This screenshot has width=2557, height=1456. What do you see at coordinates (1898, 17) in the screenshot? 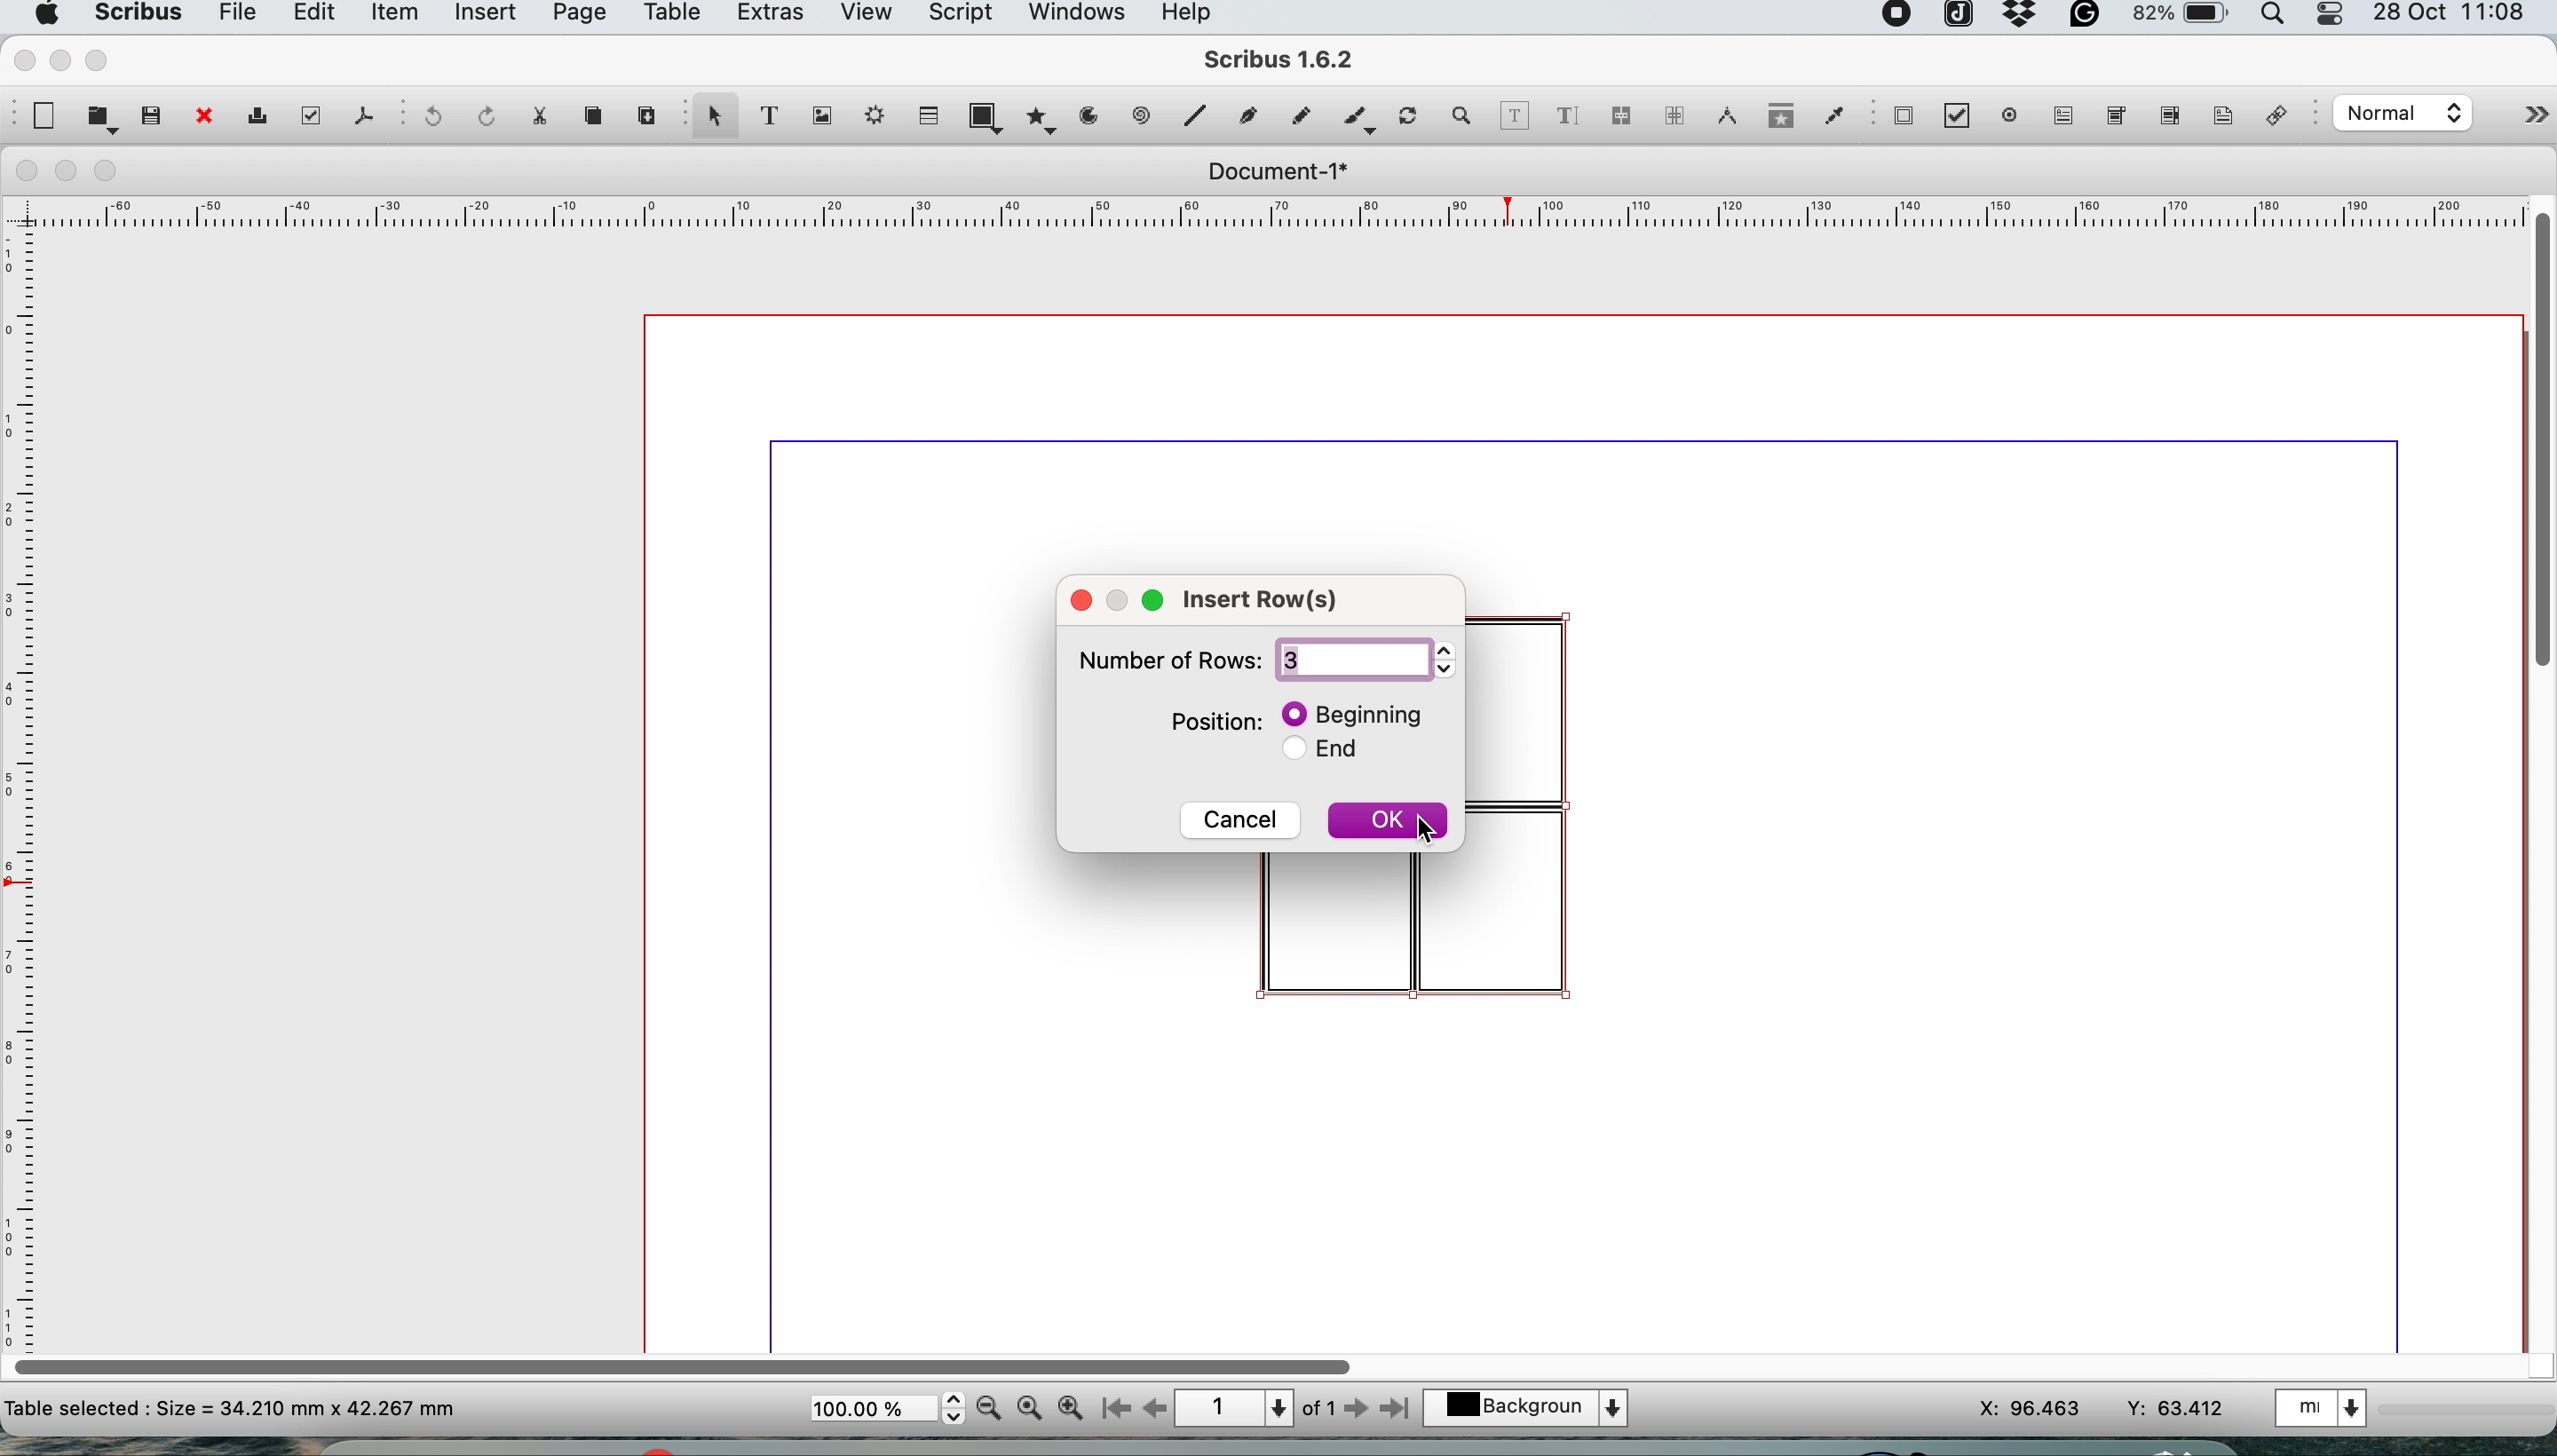
I see `screen recorder` at bounding box center [1898, 17].